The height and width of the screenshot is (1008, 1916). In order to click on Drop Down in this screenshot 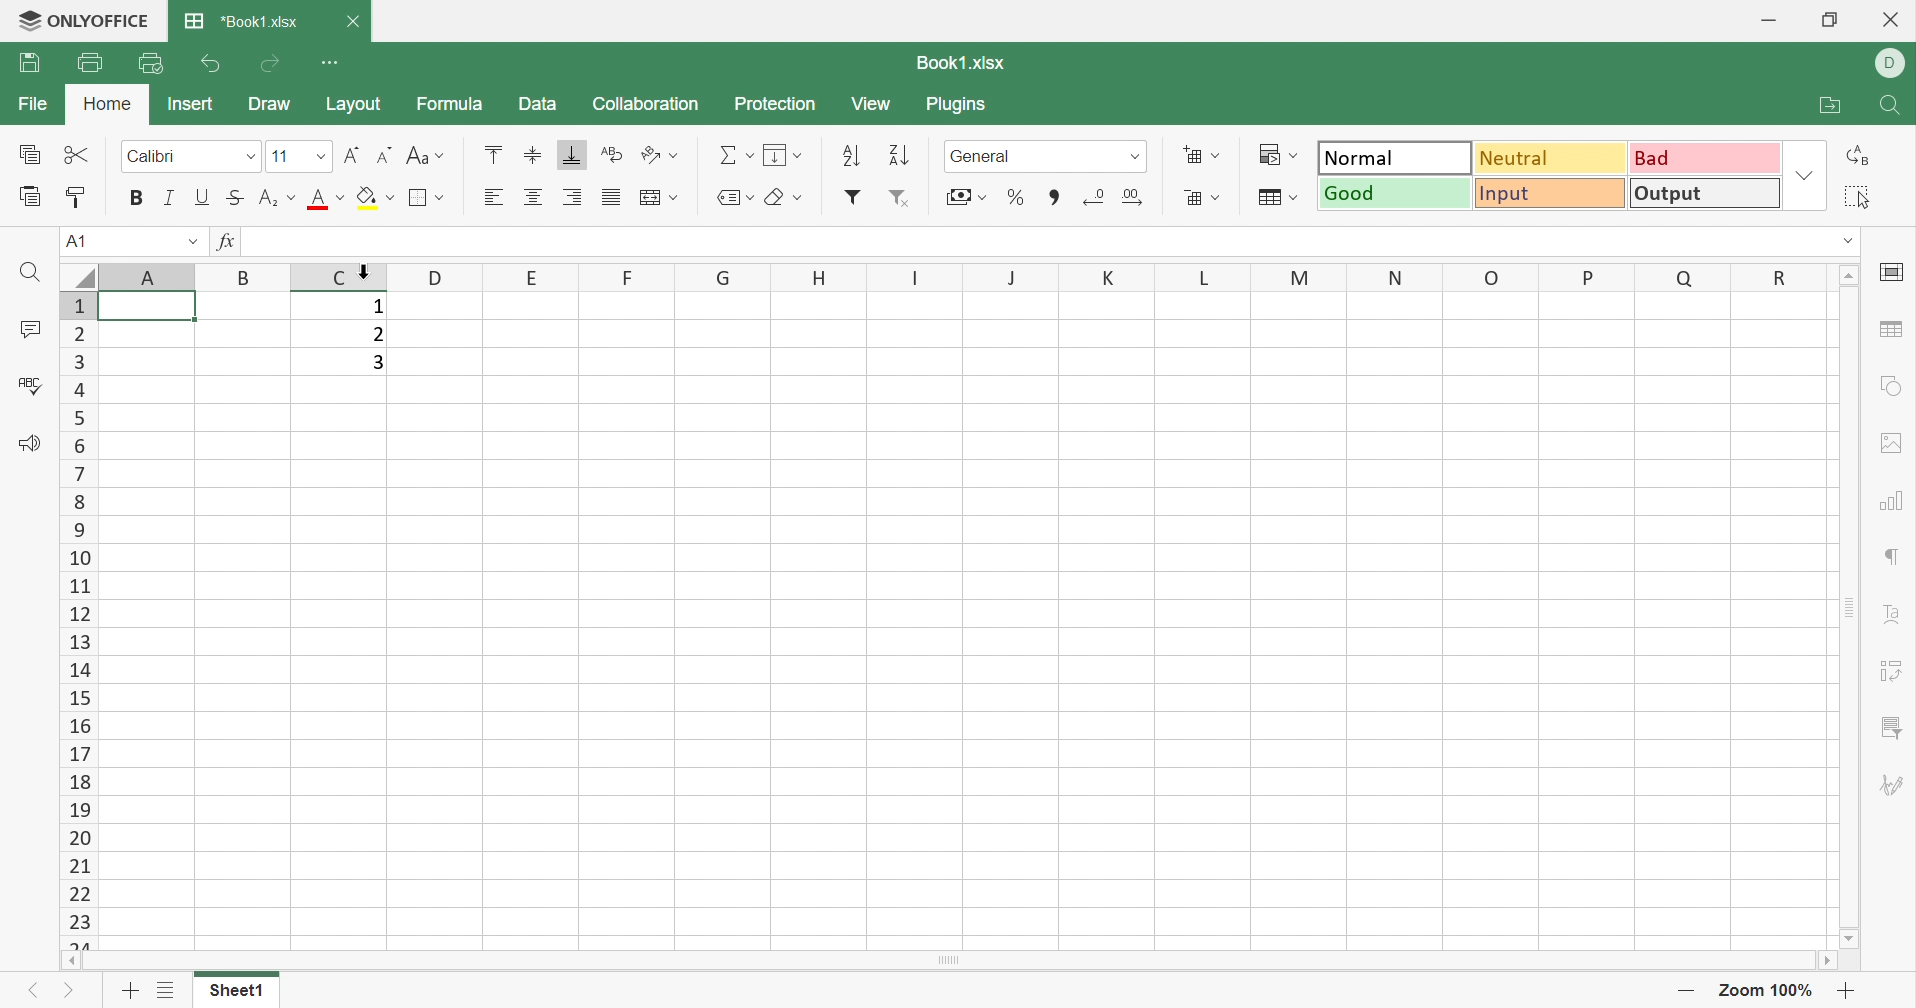, I will do `click(340, 197)`.